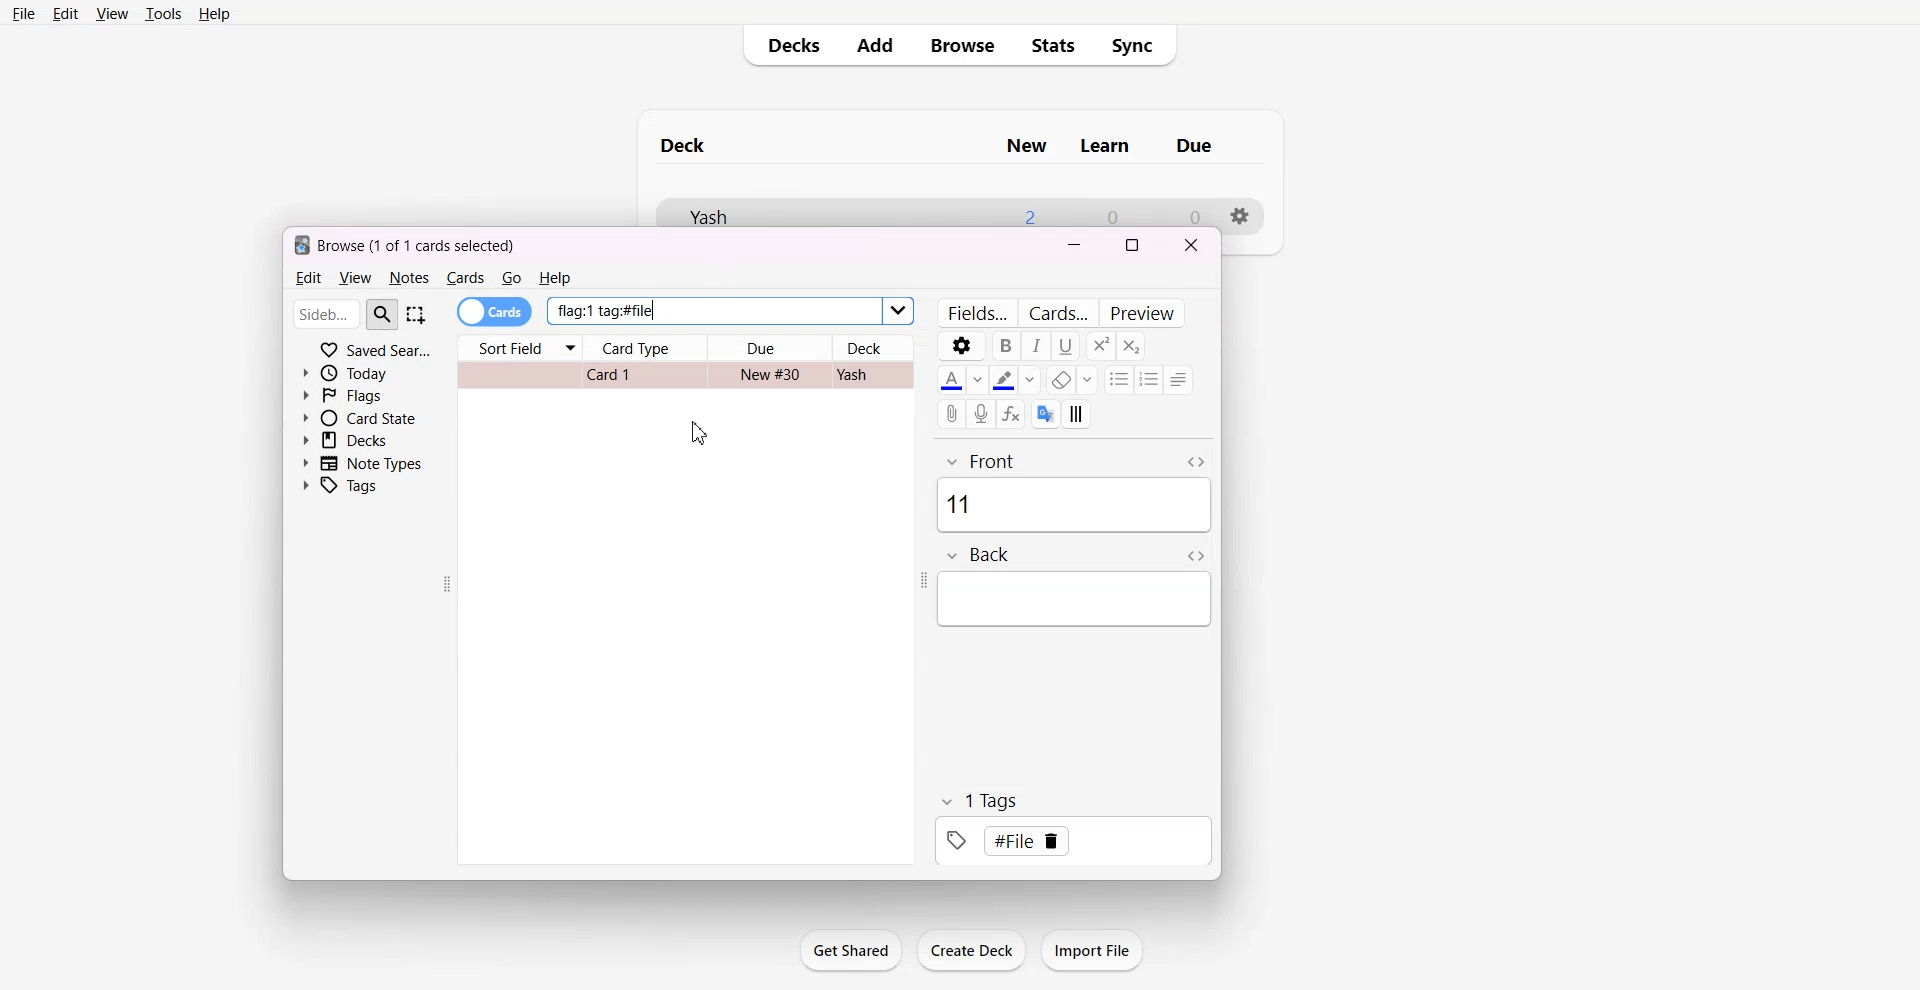 The height and width of the screenshot is (990, 1920). What do you see at coordinates (850, 950) in the screenshot?
I see `Get Shared` at bounding box center [850, 950].